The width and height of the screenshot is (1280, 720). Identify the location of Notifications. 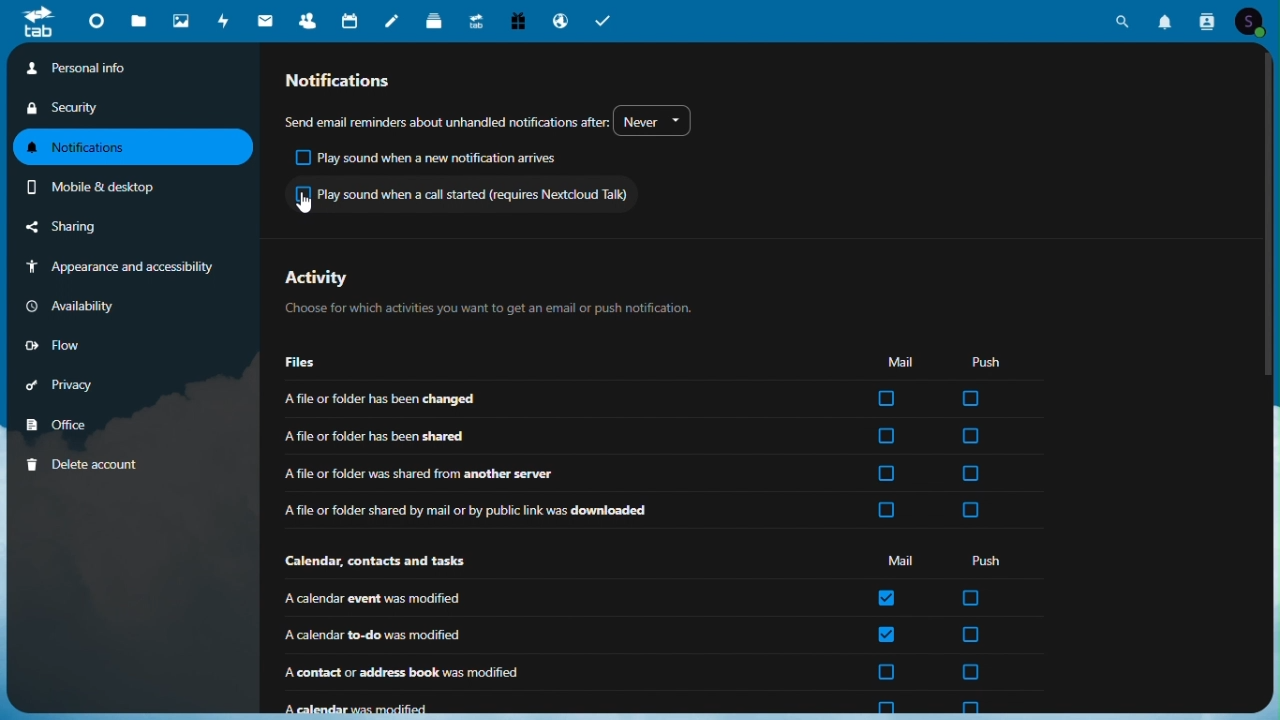
(134, 148).